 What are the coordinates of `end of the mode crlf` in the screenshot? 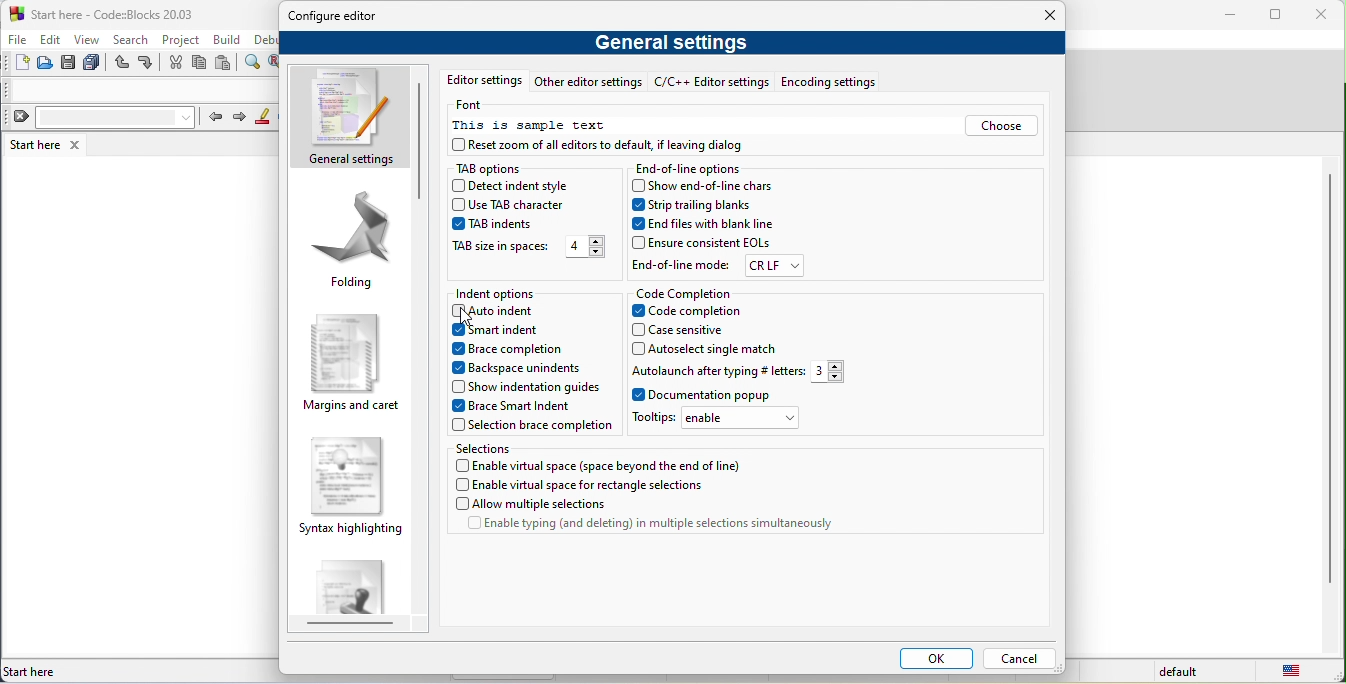 It's located at (716, 267).